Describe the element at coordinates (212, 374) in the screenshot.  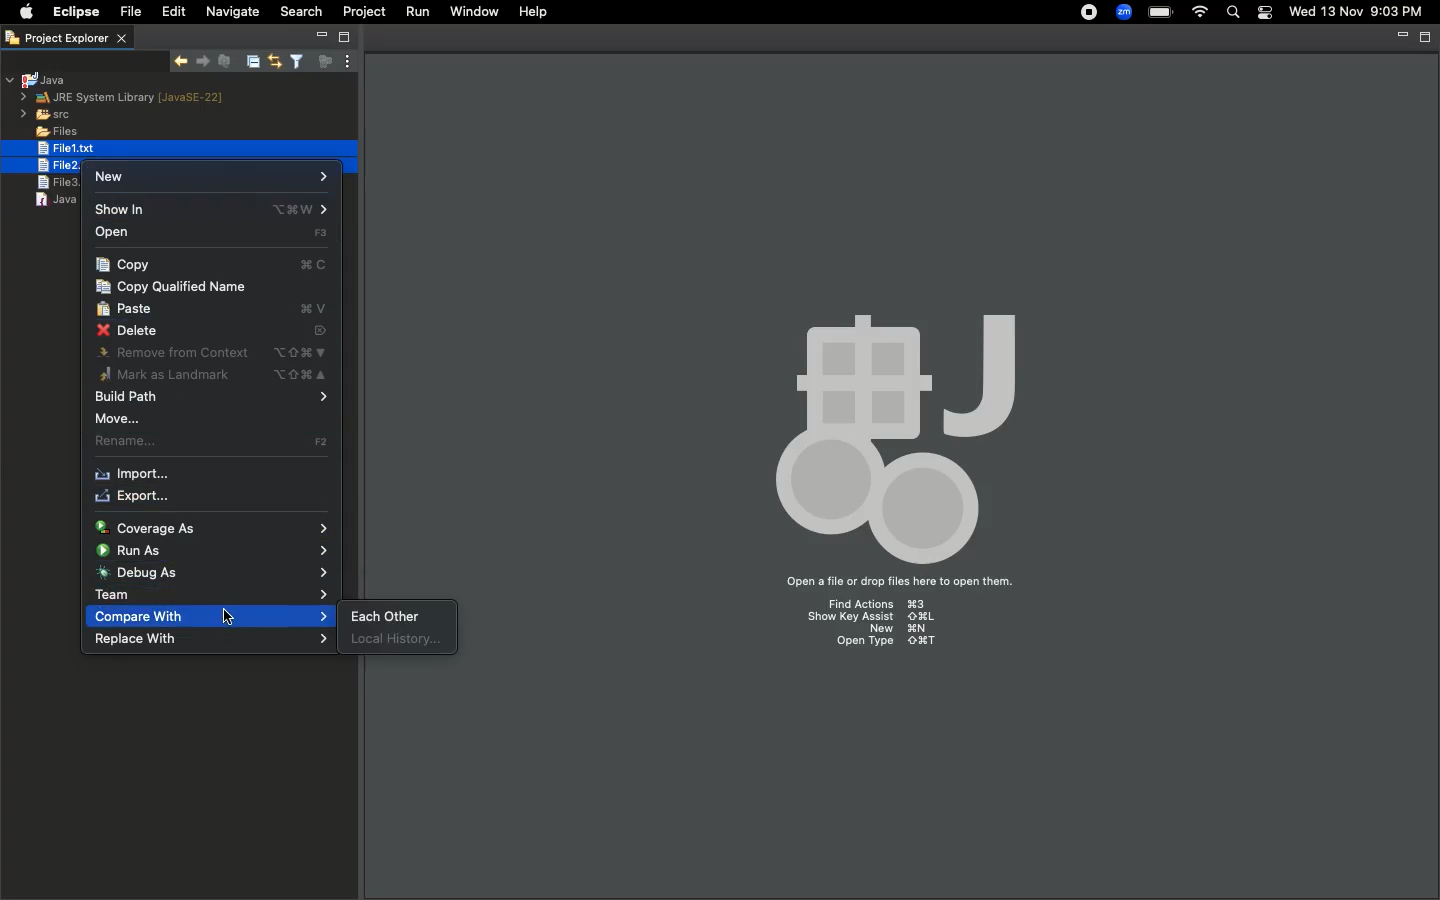
I see `Mark as landmark` at that location.